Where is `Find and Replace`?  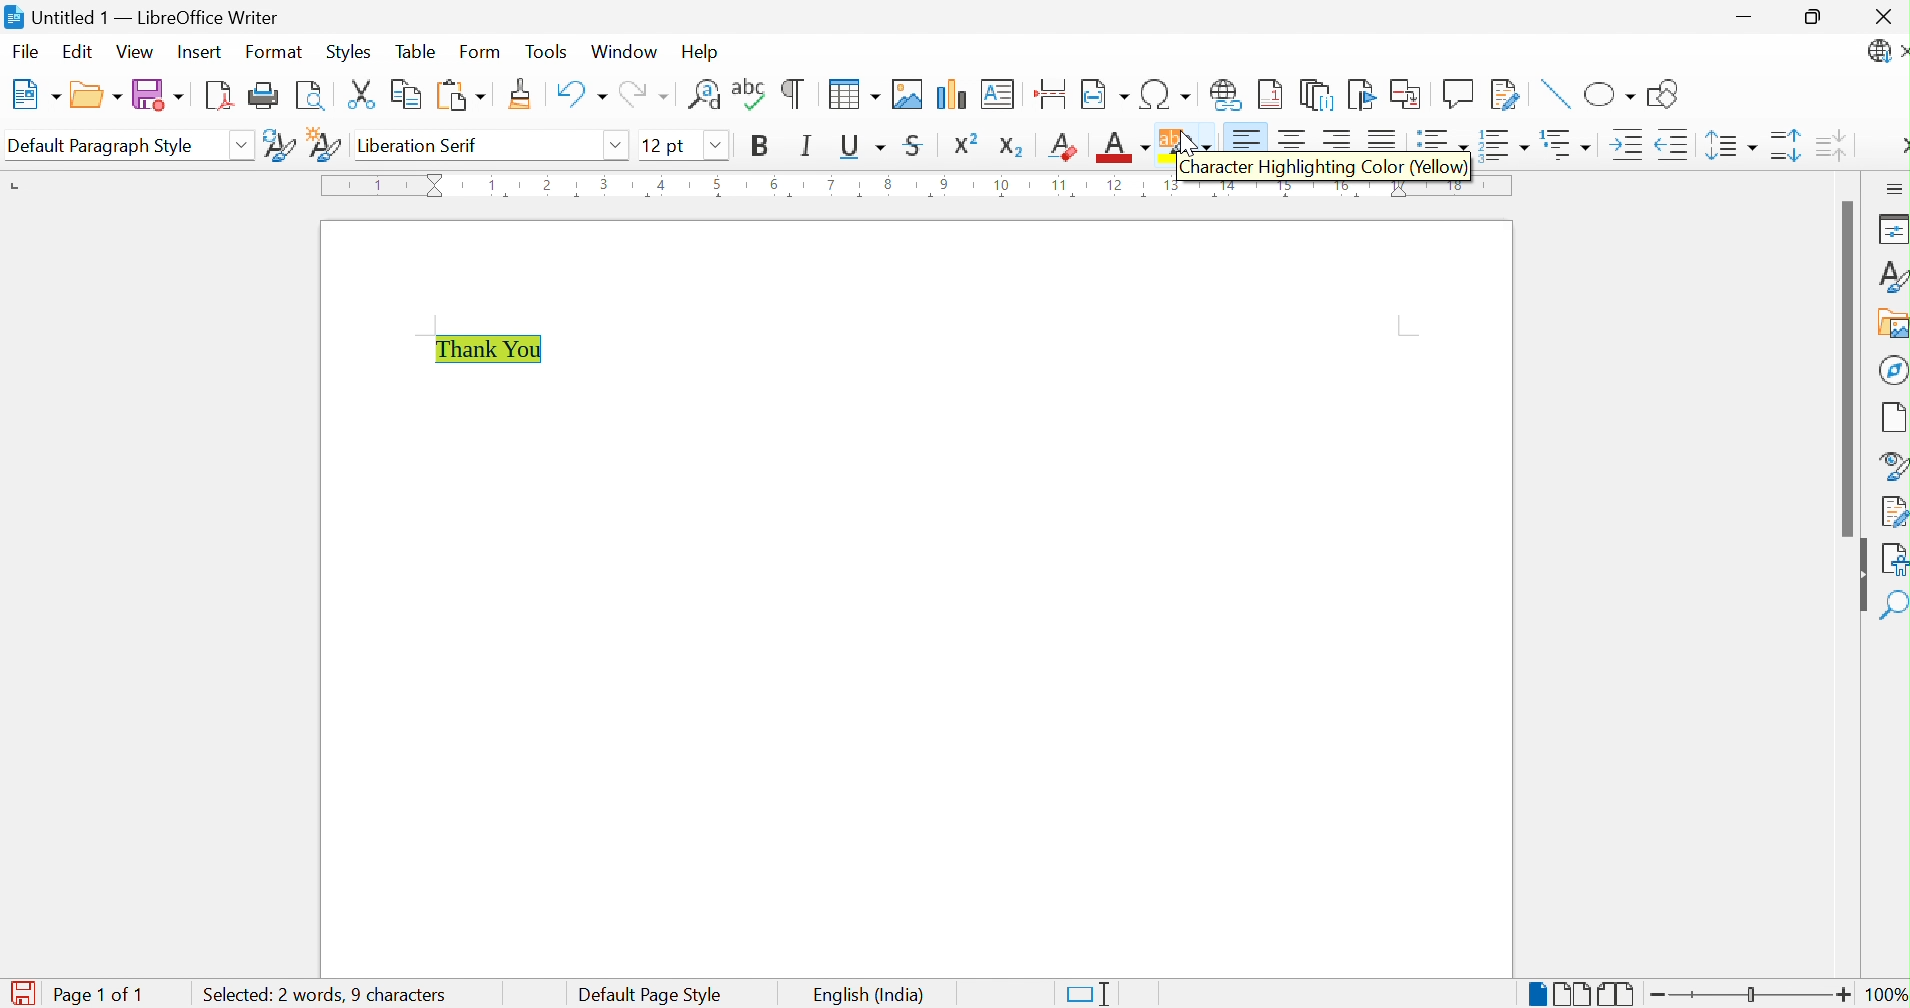 Find and Replace is located at coordinates (703, 95).